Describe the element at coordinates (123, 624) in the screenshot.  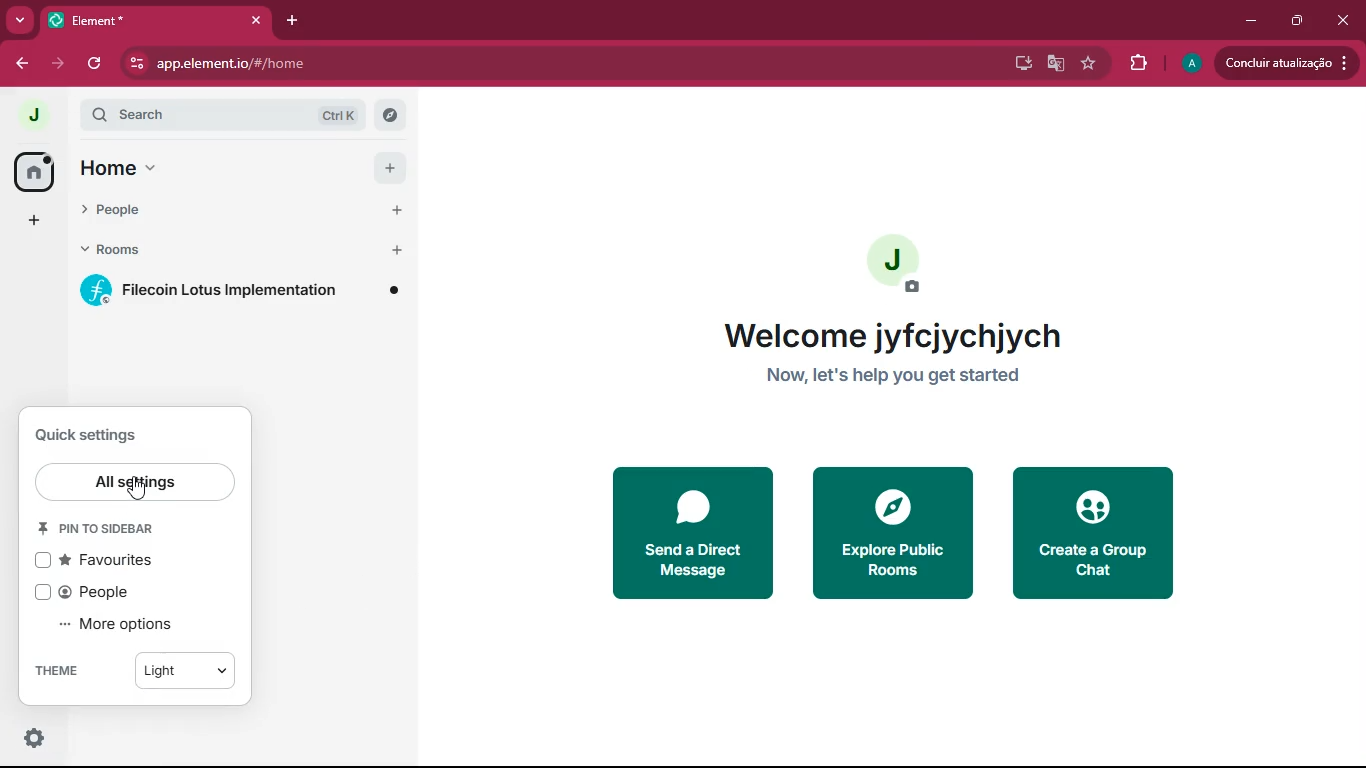
I see `more options` at that location.